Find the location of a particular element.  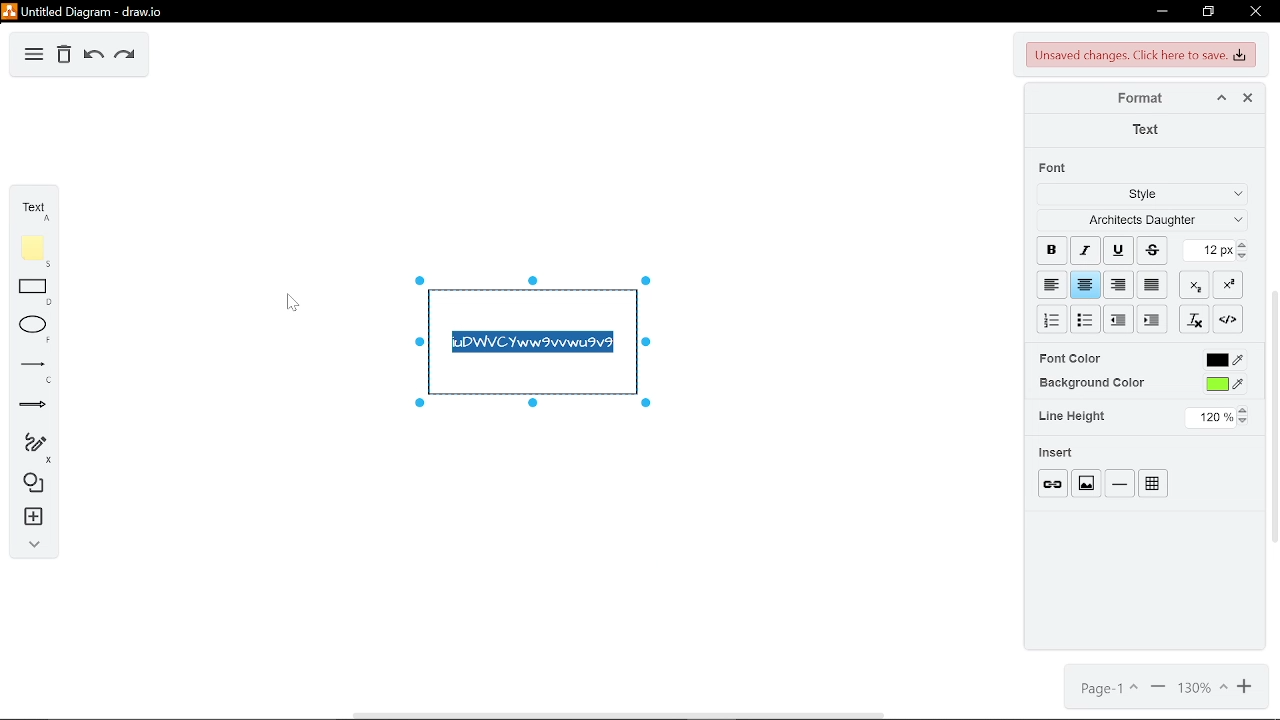

underline is located at coordinates (1118, 251).